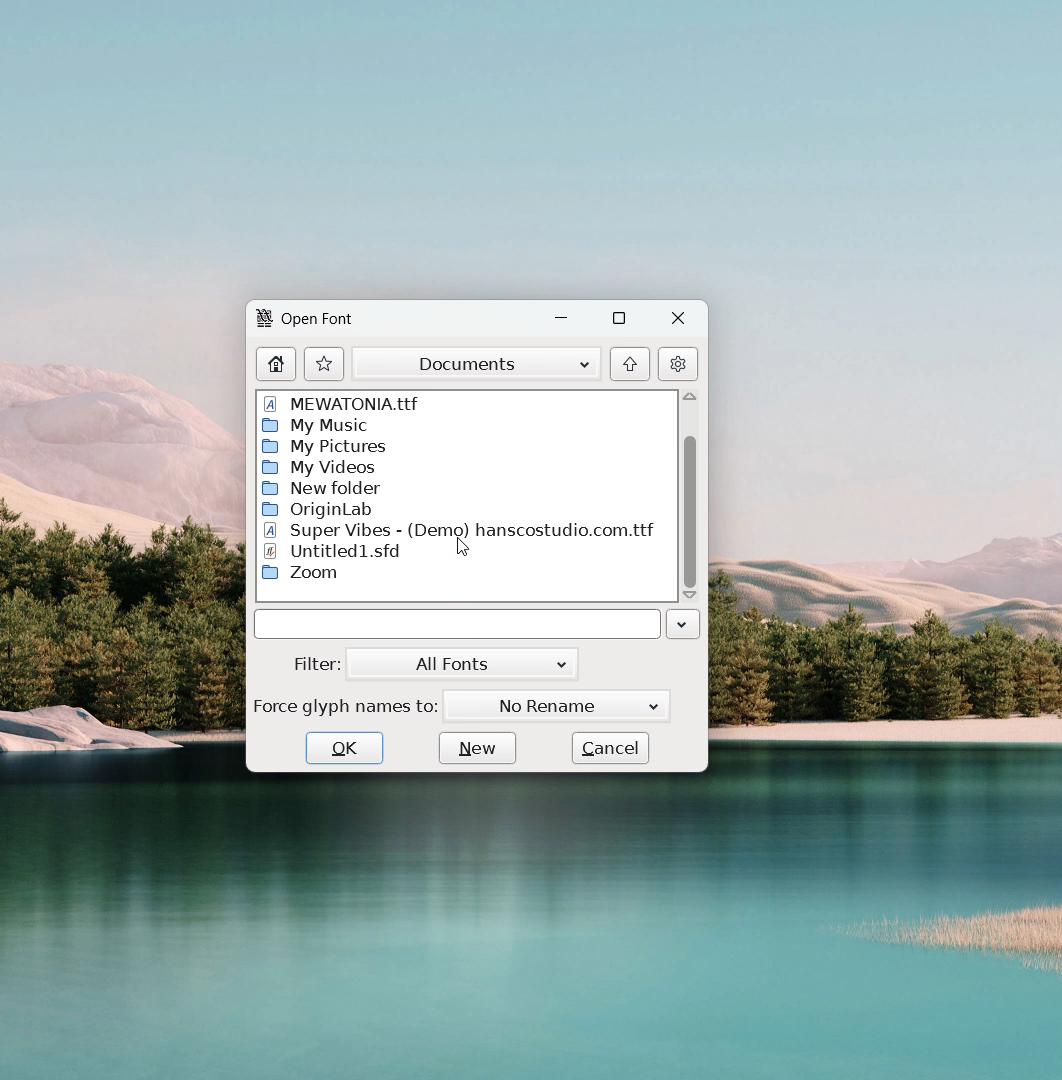 This screenshot has width=1062, height=1080. Describe the element at coordinates (319, 511) in the screenshot. I see `Origin Lab` at that location.